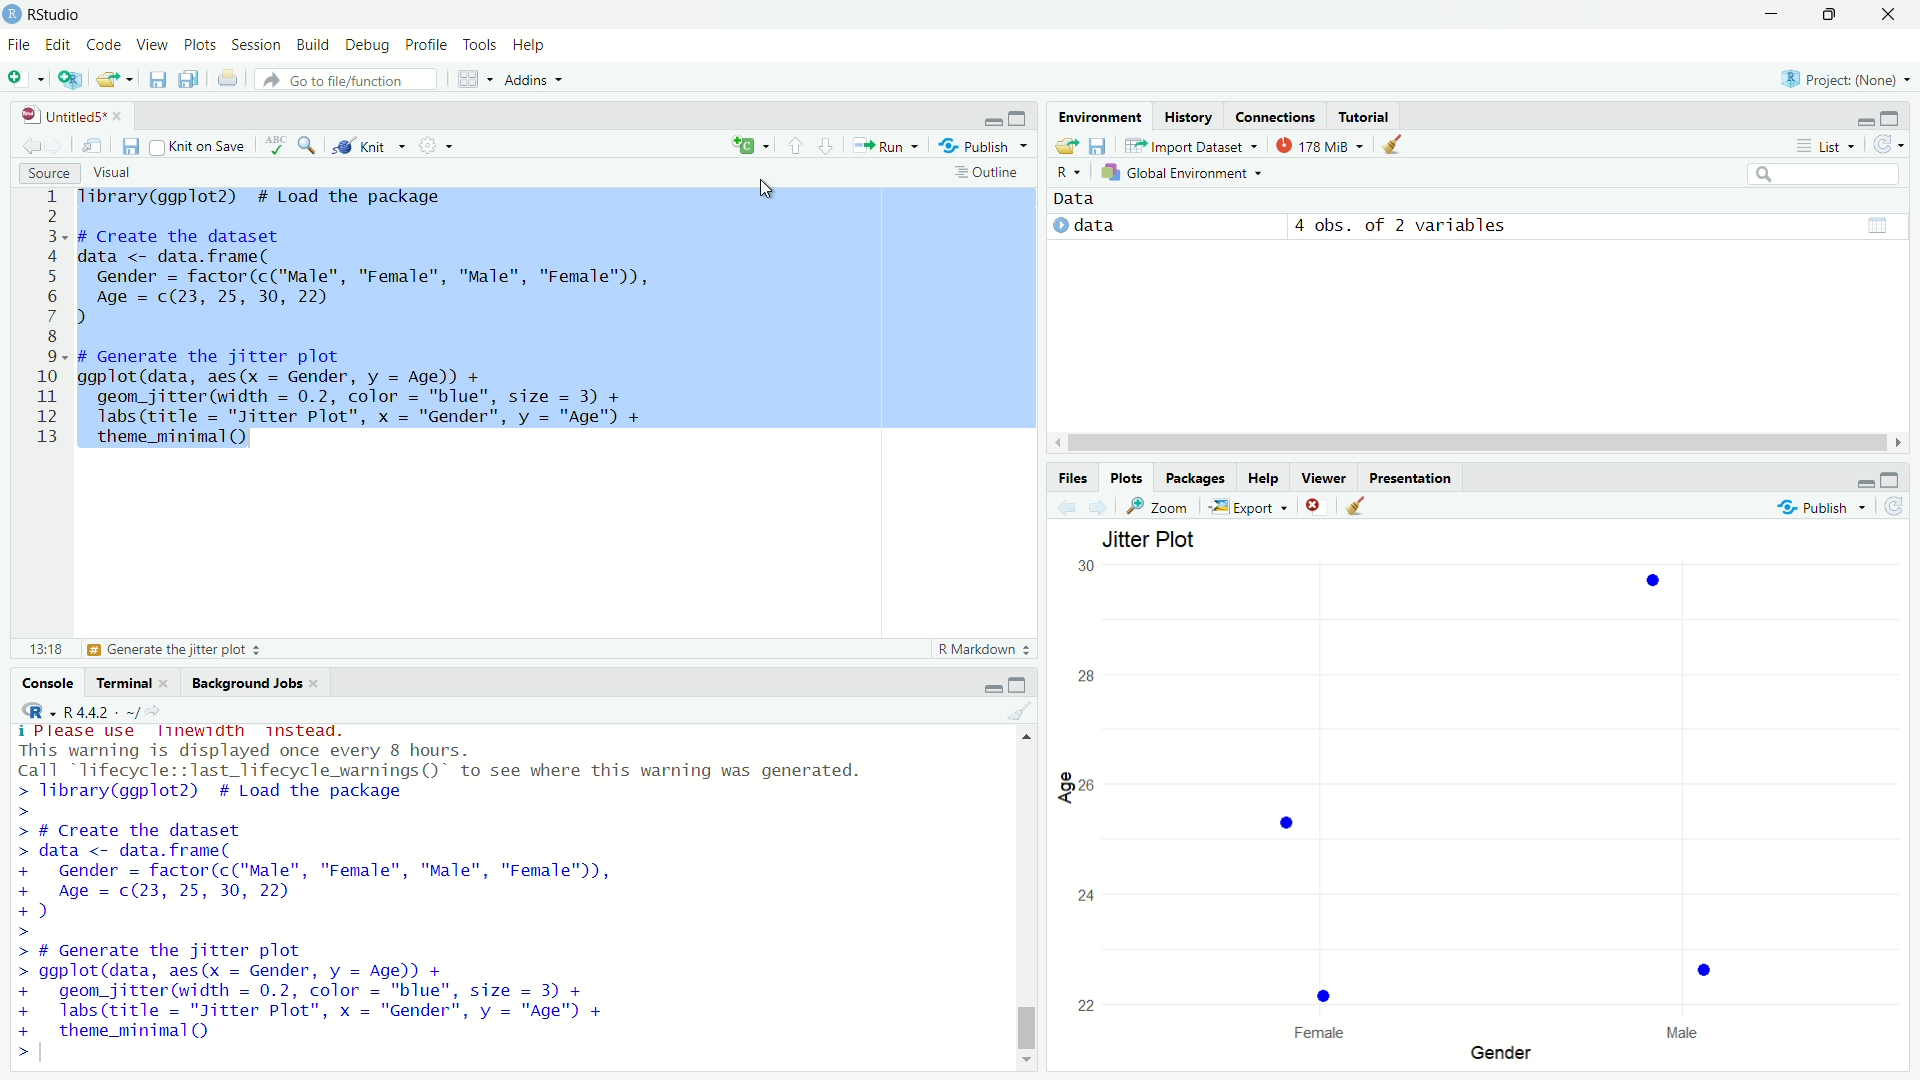 Image resolution: width=1920 pixels, height=1080 pixels. Describe the element at coordinates (382, 872) in the screenshot. I see `code to create the dataset` at that location.